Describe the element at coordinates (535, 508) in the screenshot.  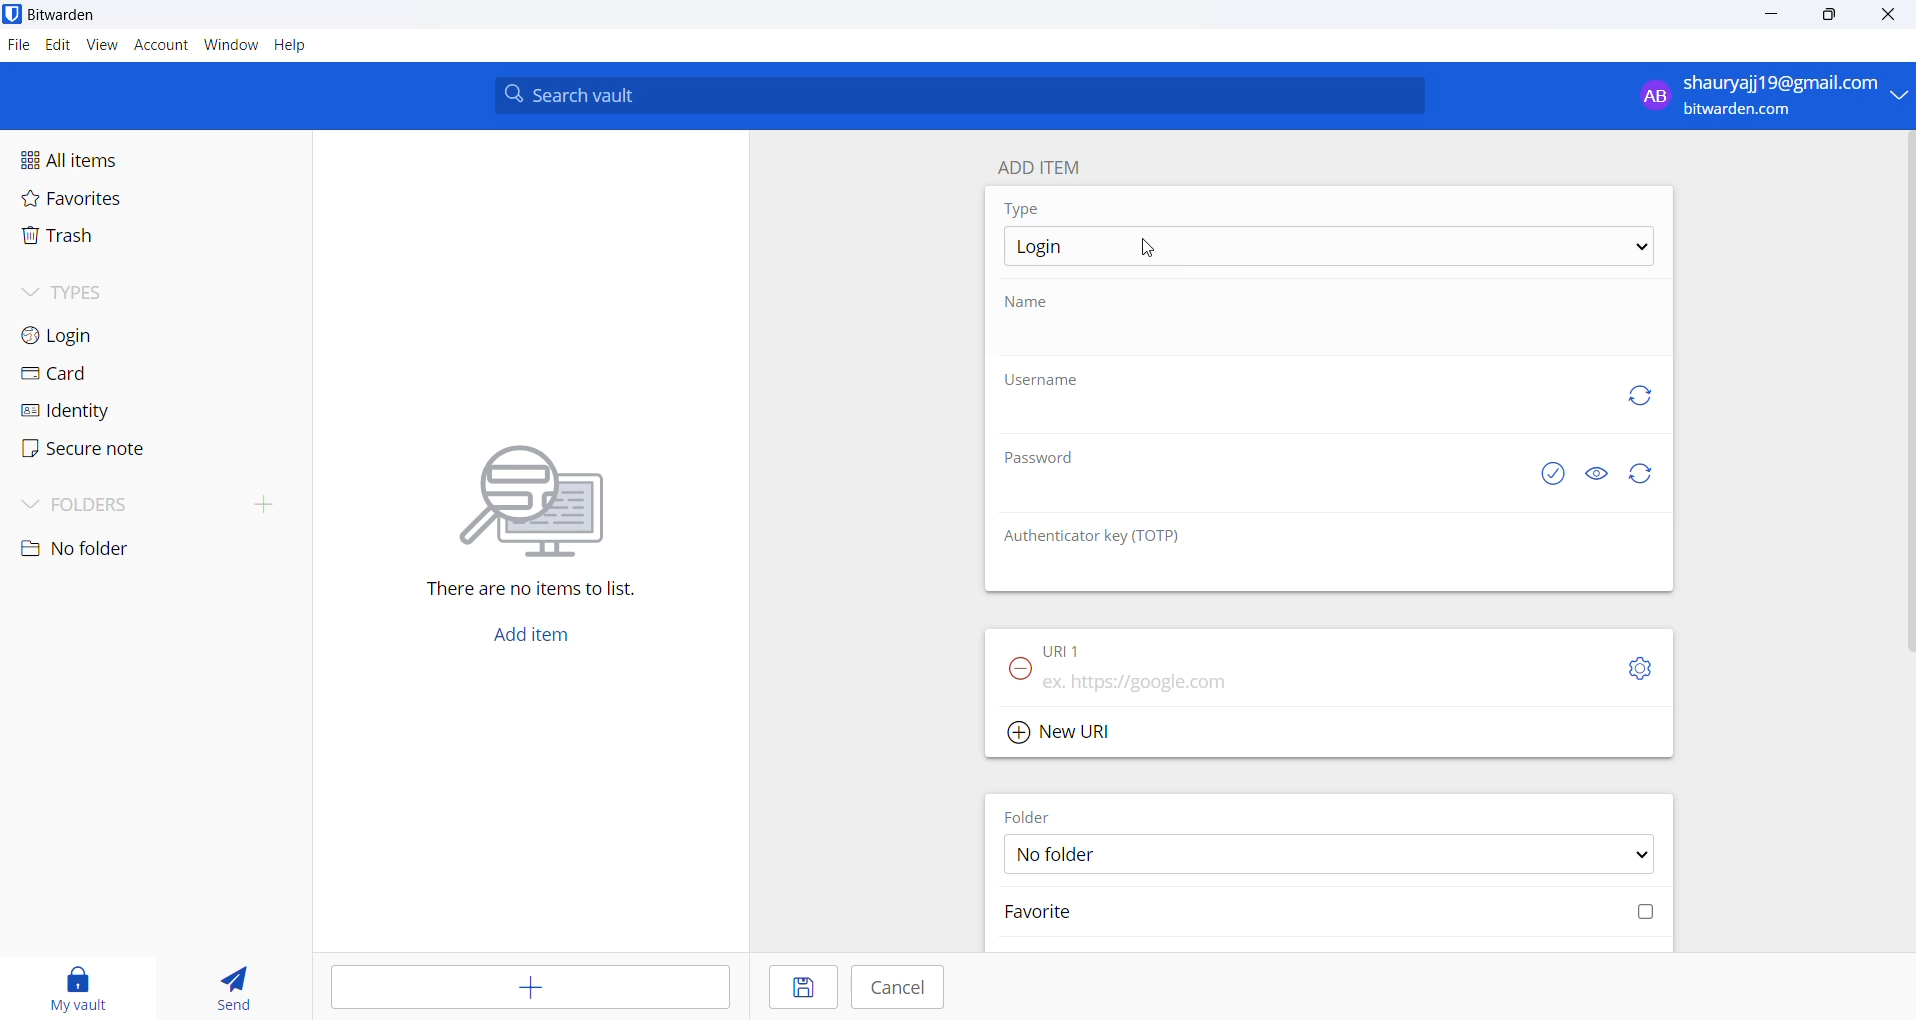
I see `graphic and text` at that location.